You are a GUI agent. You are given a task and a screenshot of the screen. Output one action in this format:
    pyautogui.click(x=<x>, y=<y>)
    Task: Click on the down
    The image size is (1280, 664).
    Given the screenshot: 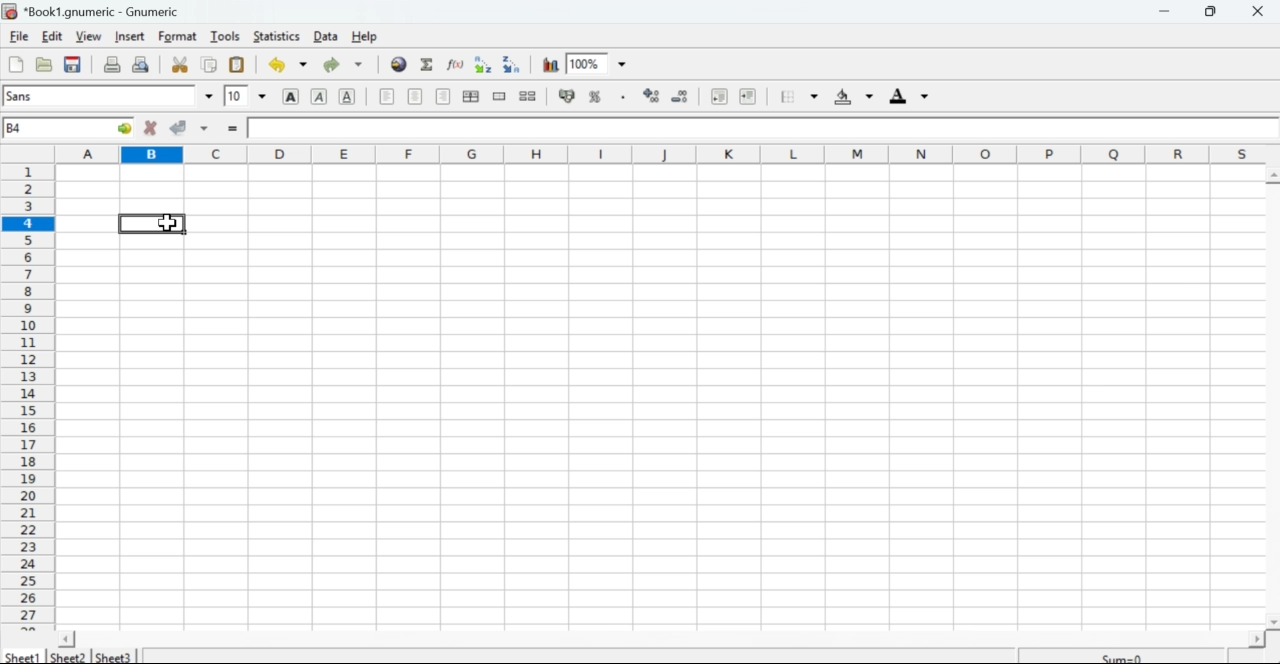 What is the action you would take?
    pyautogui.click(x=359, y=65)
    